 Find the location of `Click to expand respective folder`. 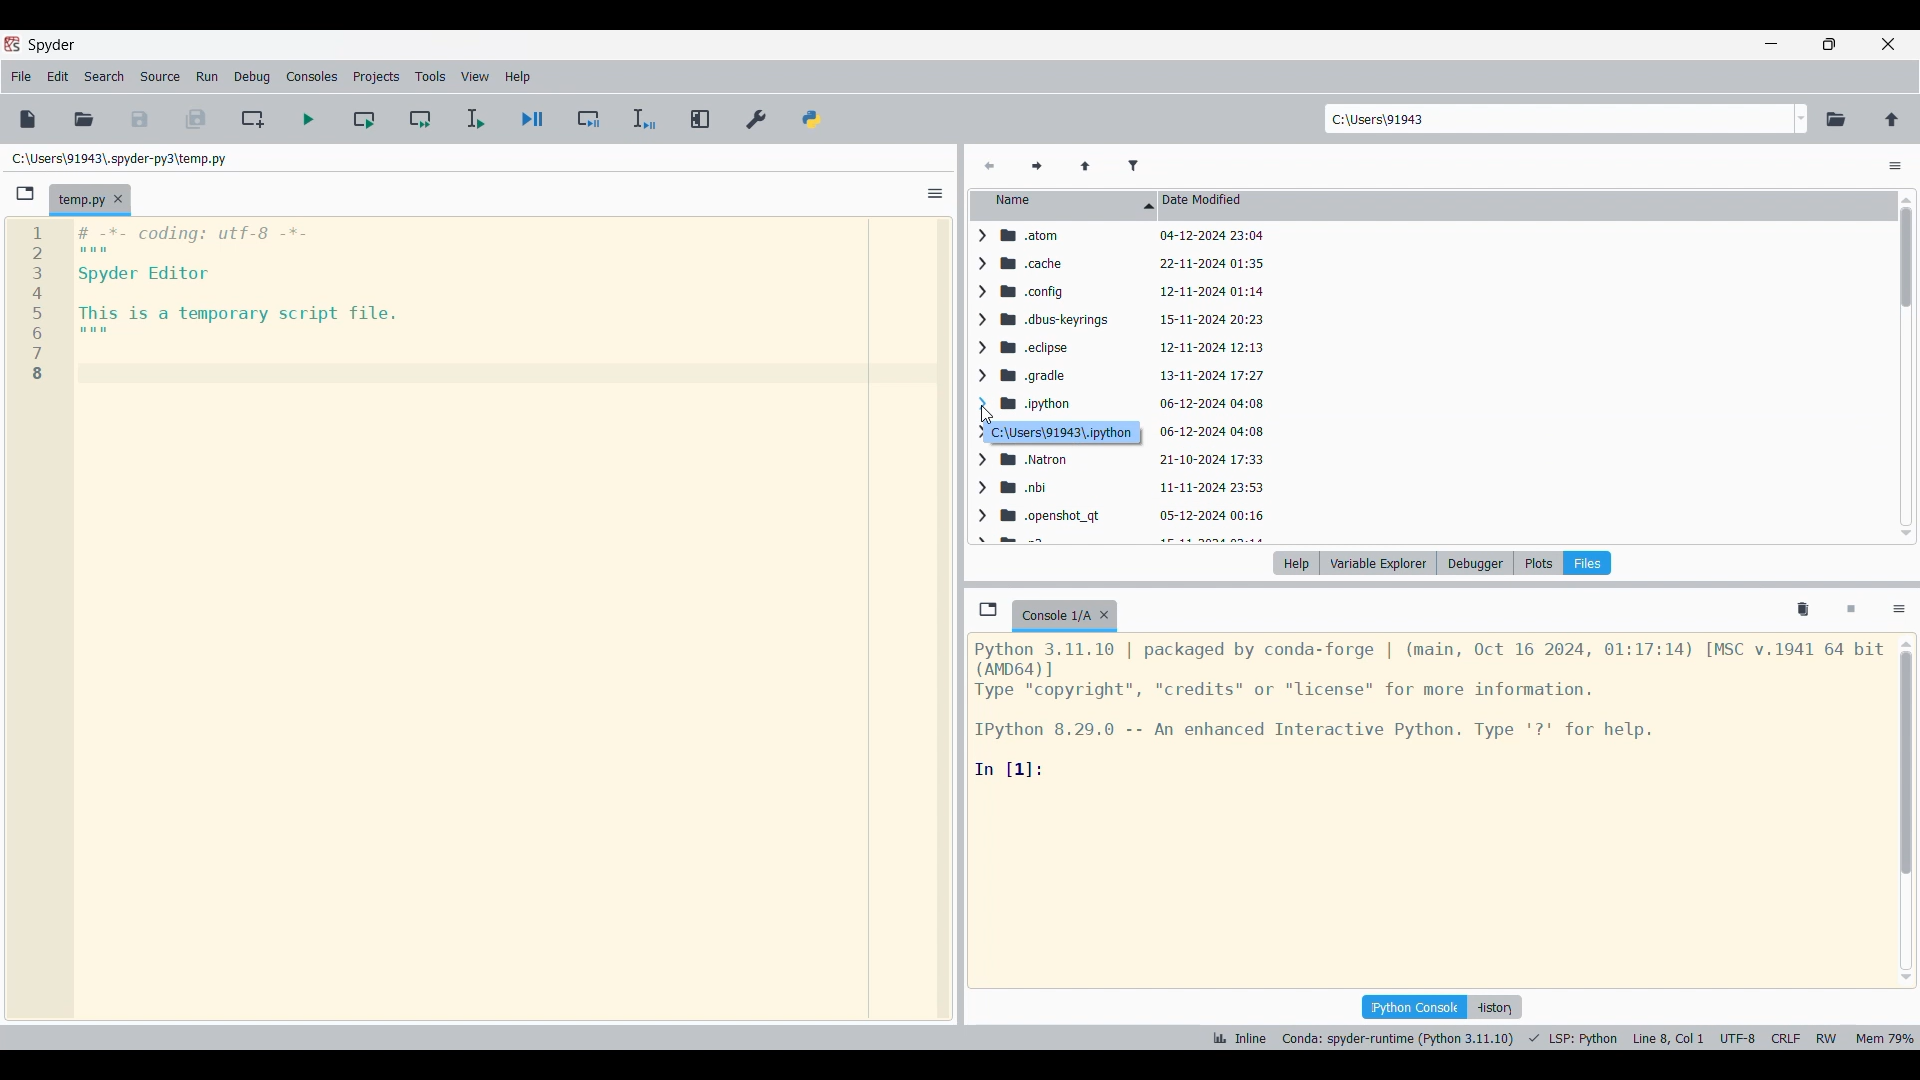

Click to expand respective folder is located at coordinates (984, 385).